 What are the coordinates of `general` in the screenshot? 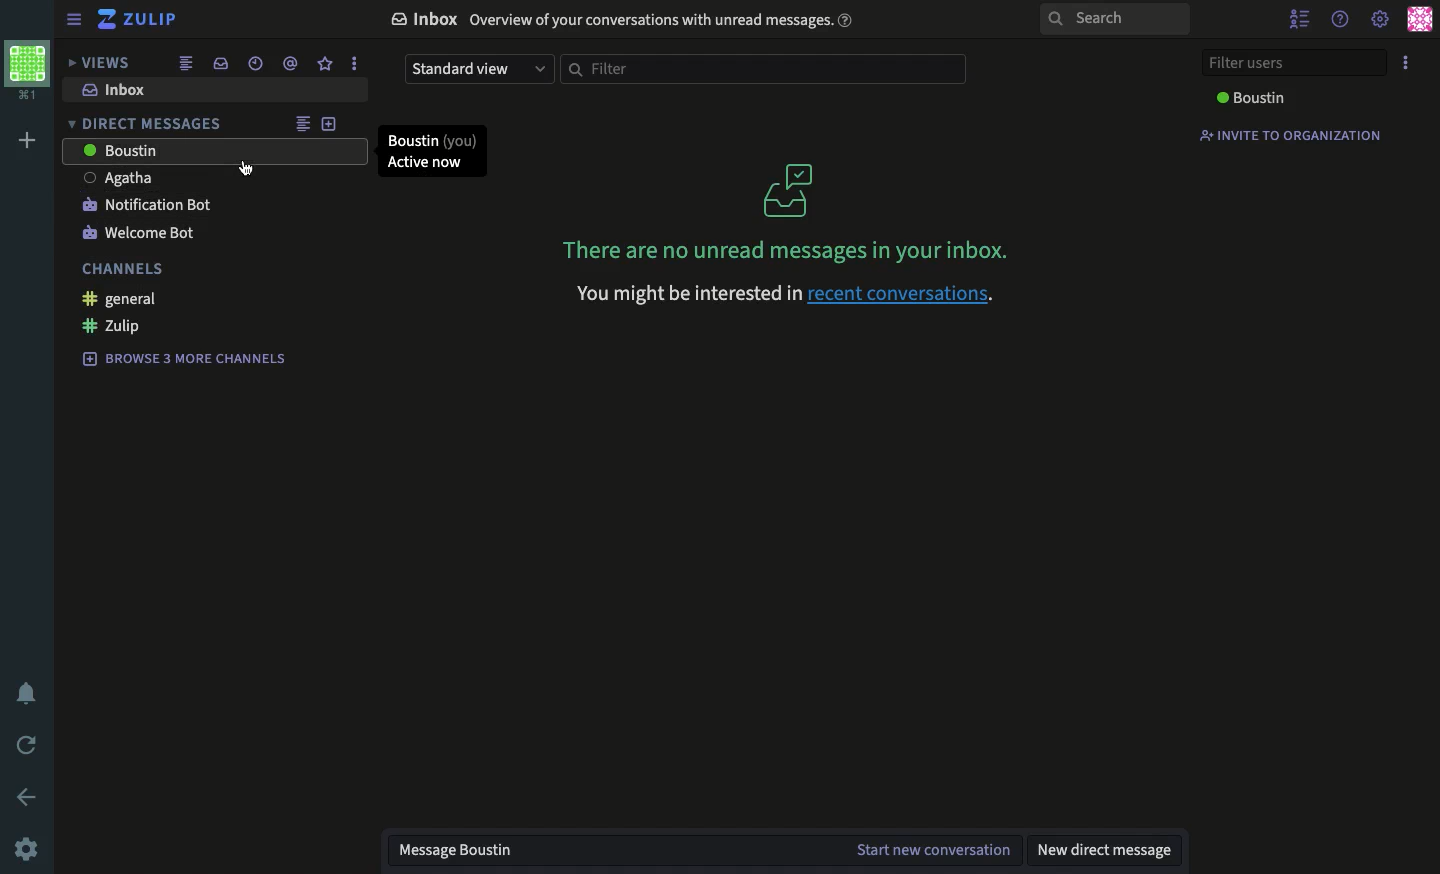 It's located at (119, 300).